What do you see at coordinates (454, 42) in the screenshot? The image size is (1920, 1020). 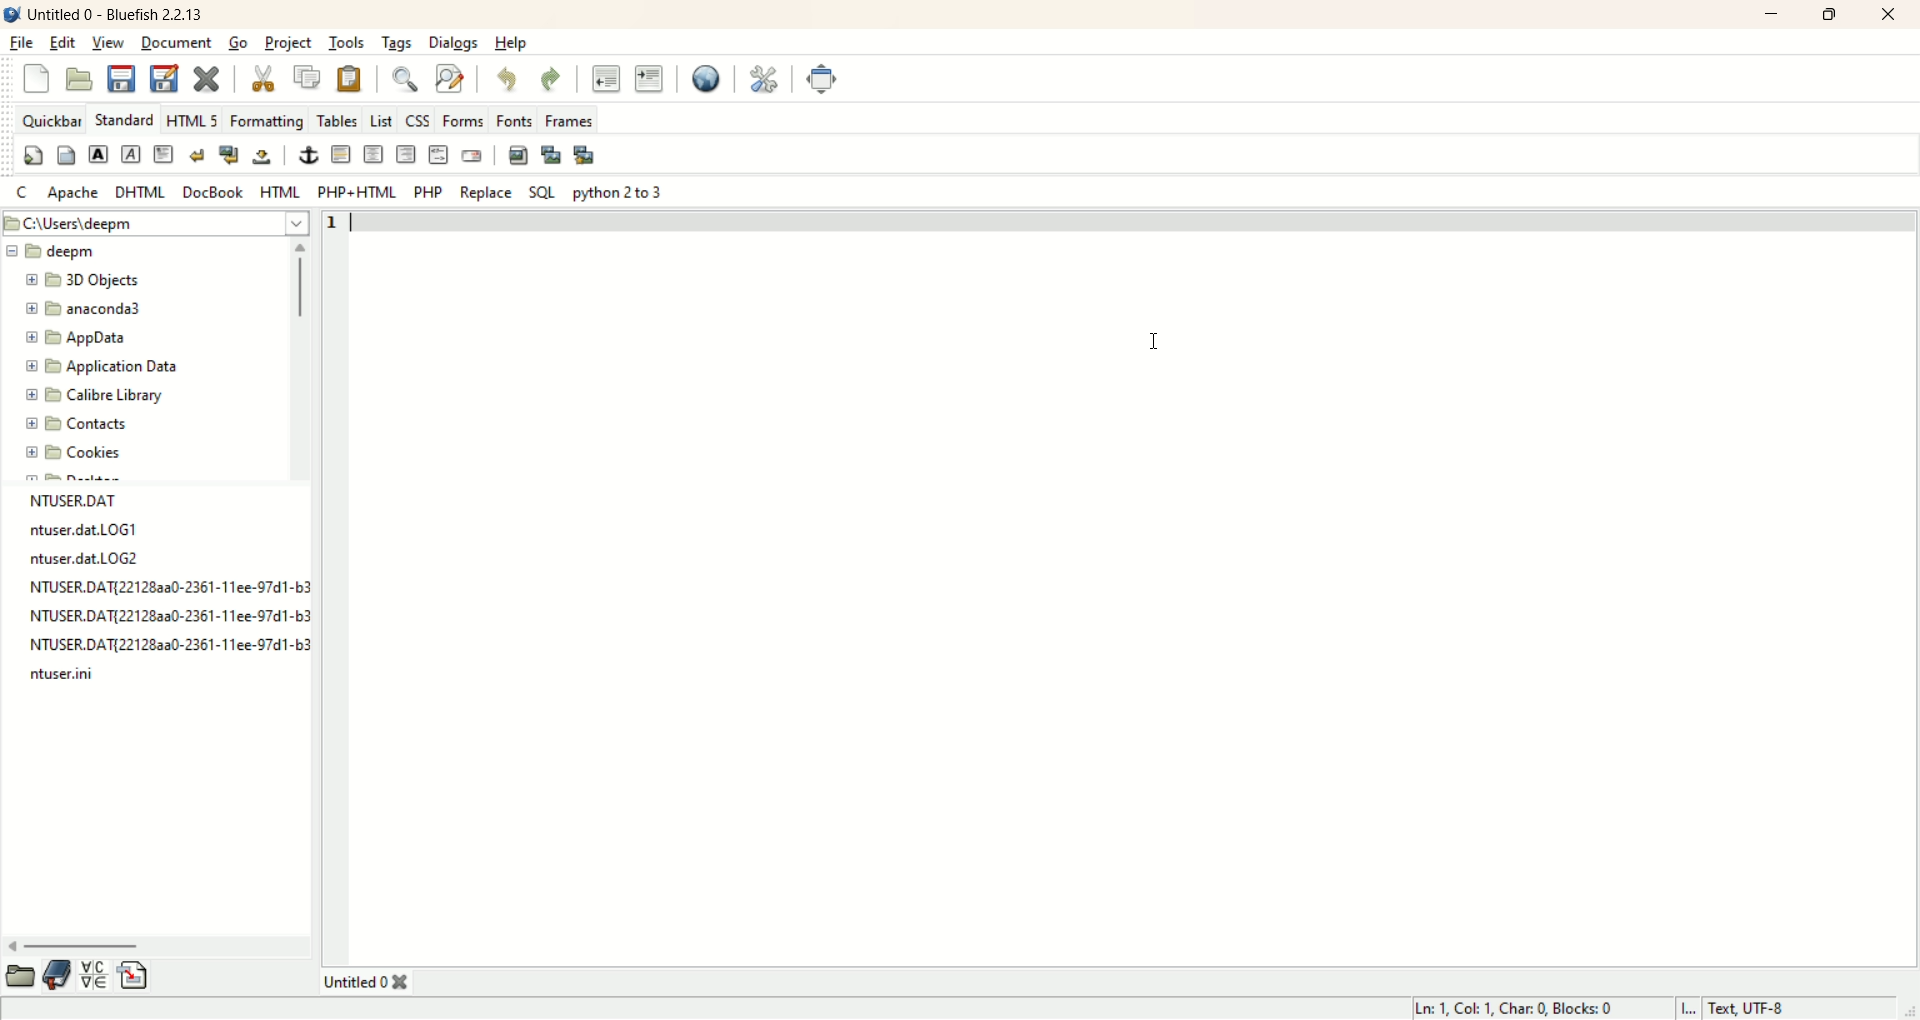 I see `dialogs` at bounding box center [454, 42].